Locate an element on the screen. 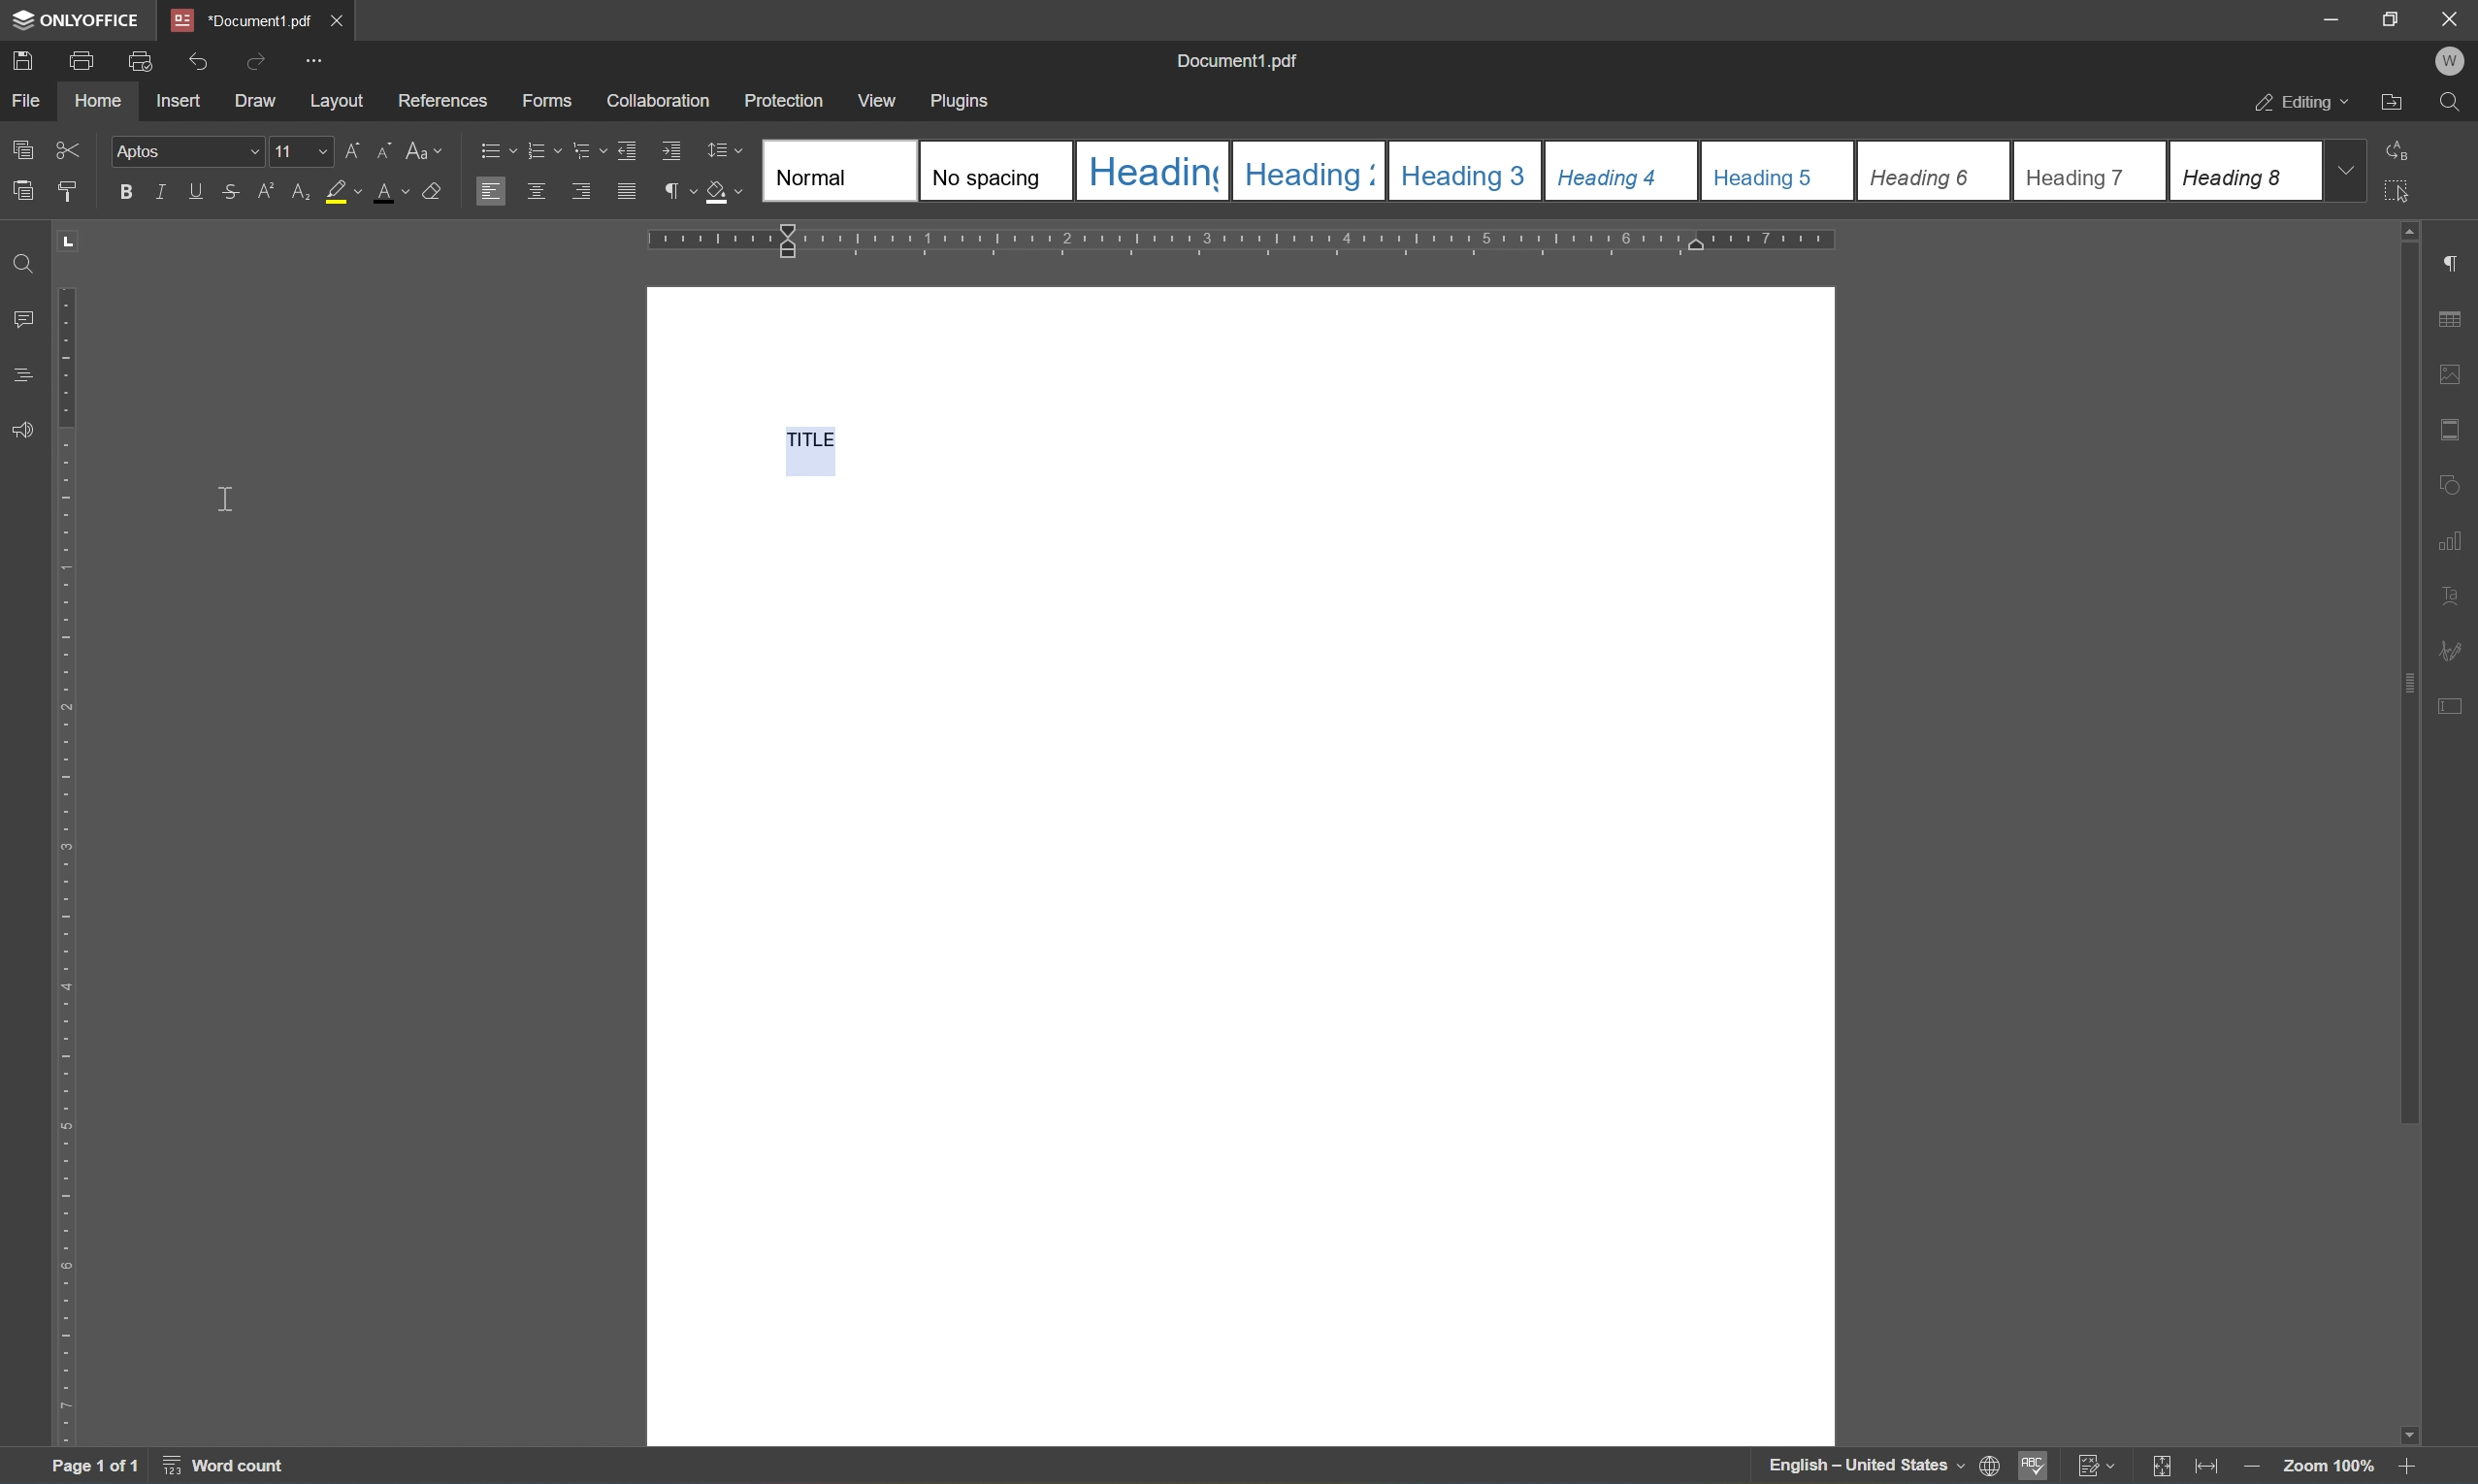 The height and width of the screenshot is (1484, 2478). line spacing is located at coordinates (720, 151).